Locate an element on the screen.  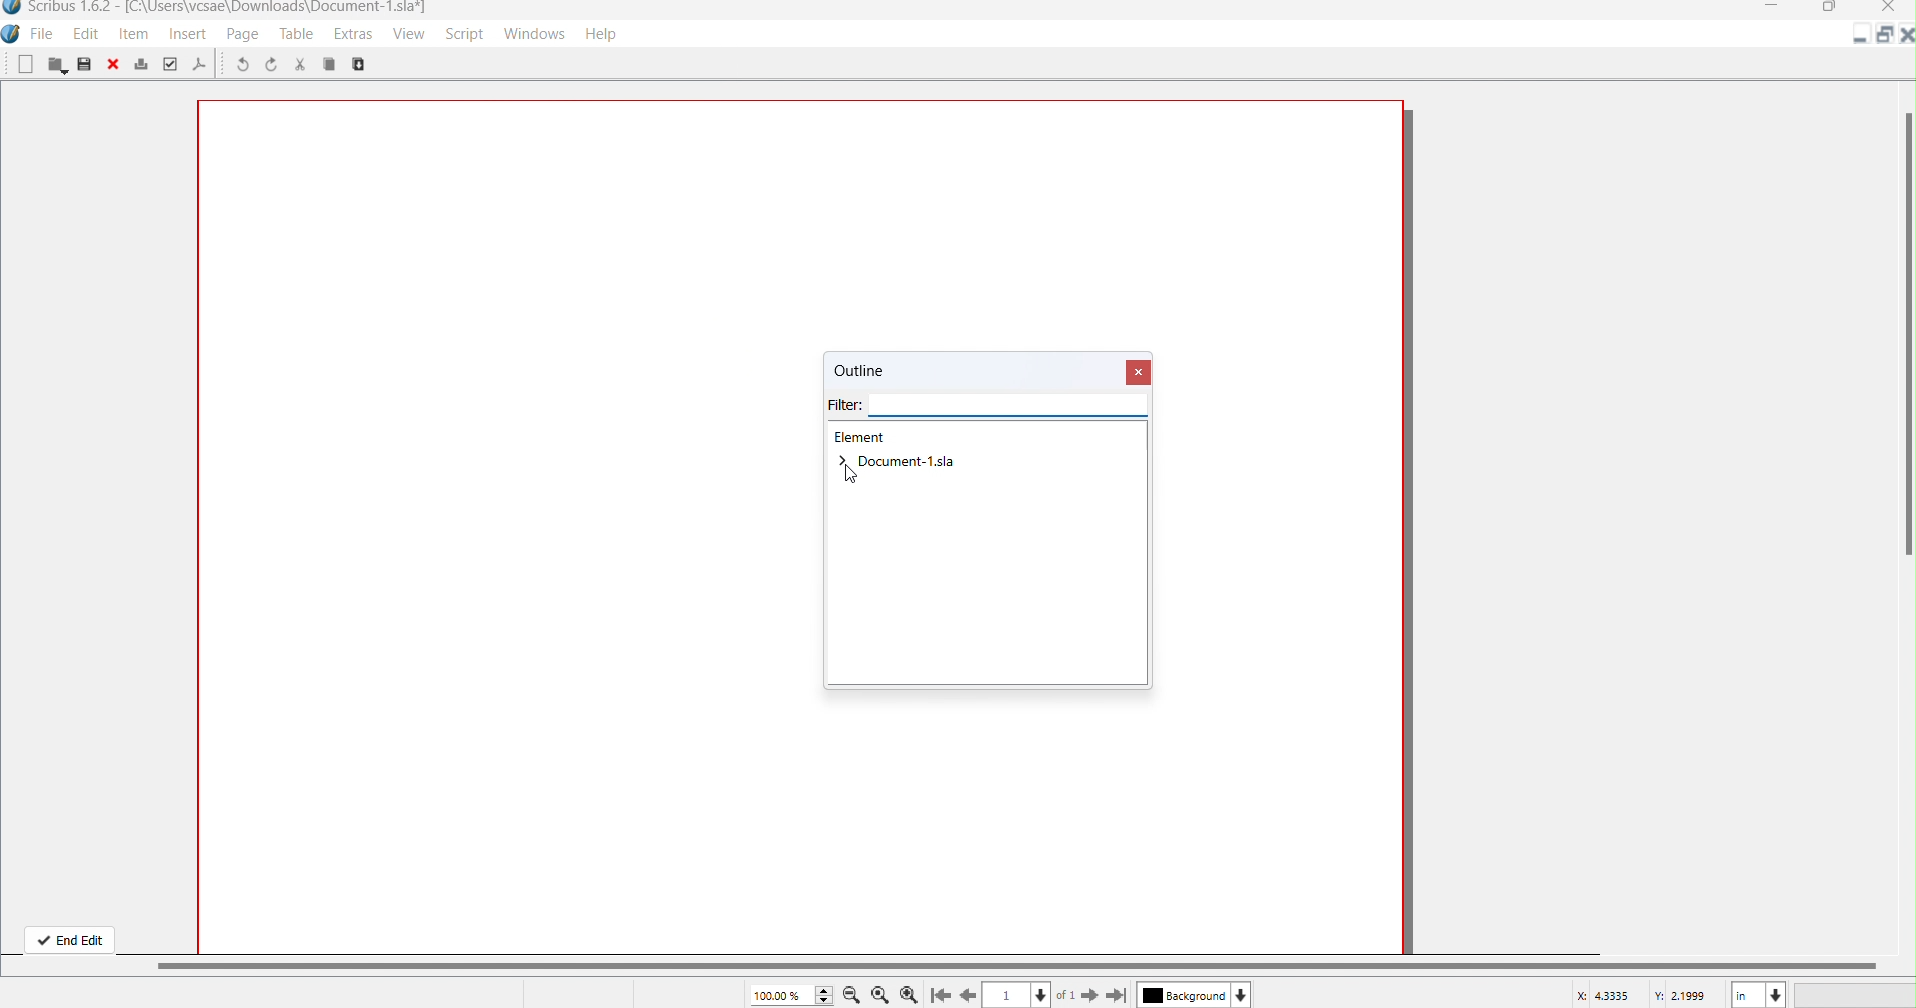
Minimize is located at coordinates (1772, 8).